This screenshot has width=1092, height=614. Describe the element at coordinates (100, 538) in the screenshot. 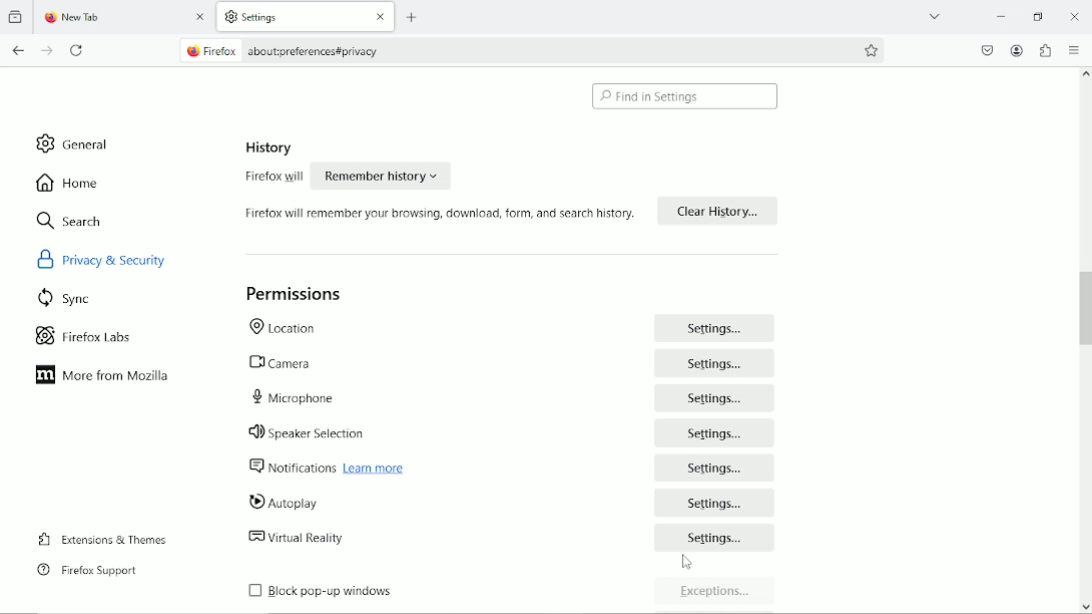

I see `extensions & themes` at that location.